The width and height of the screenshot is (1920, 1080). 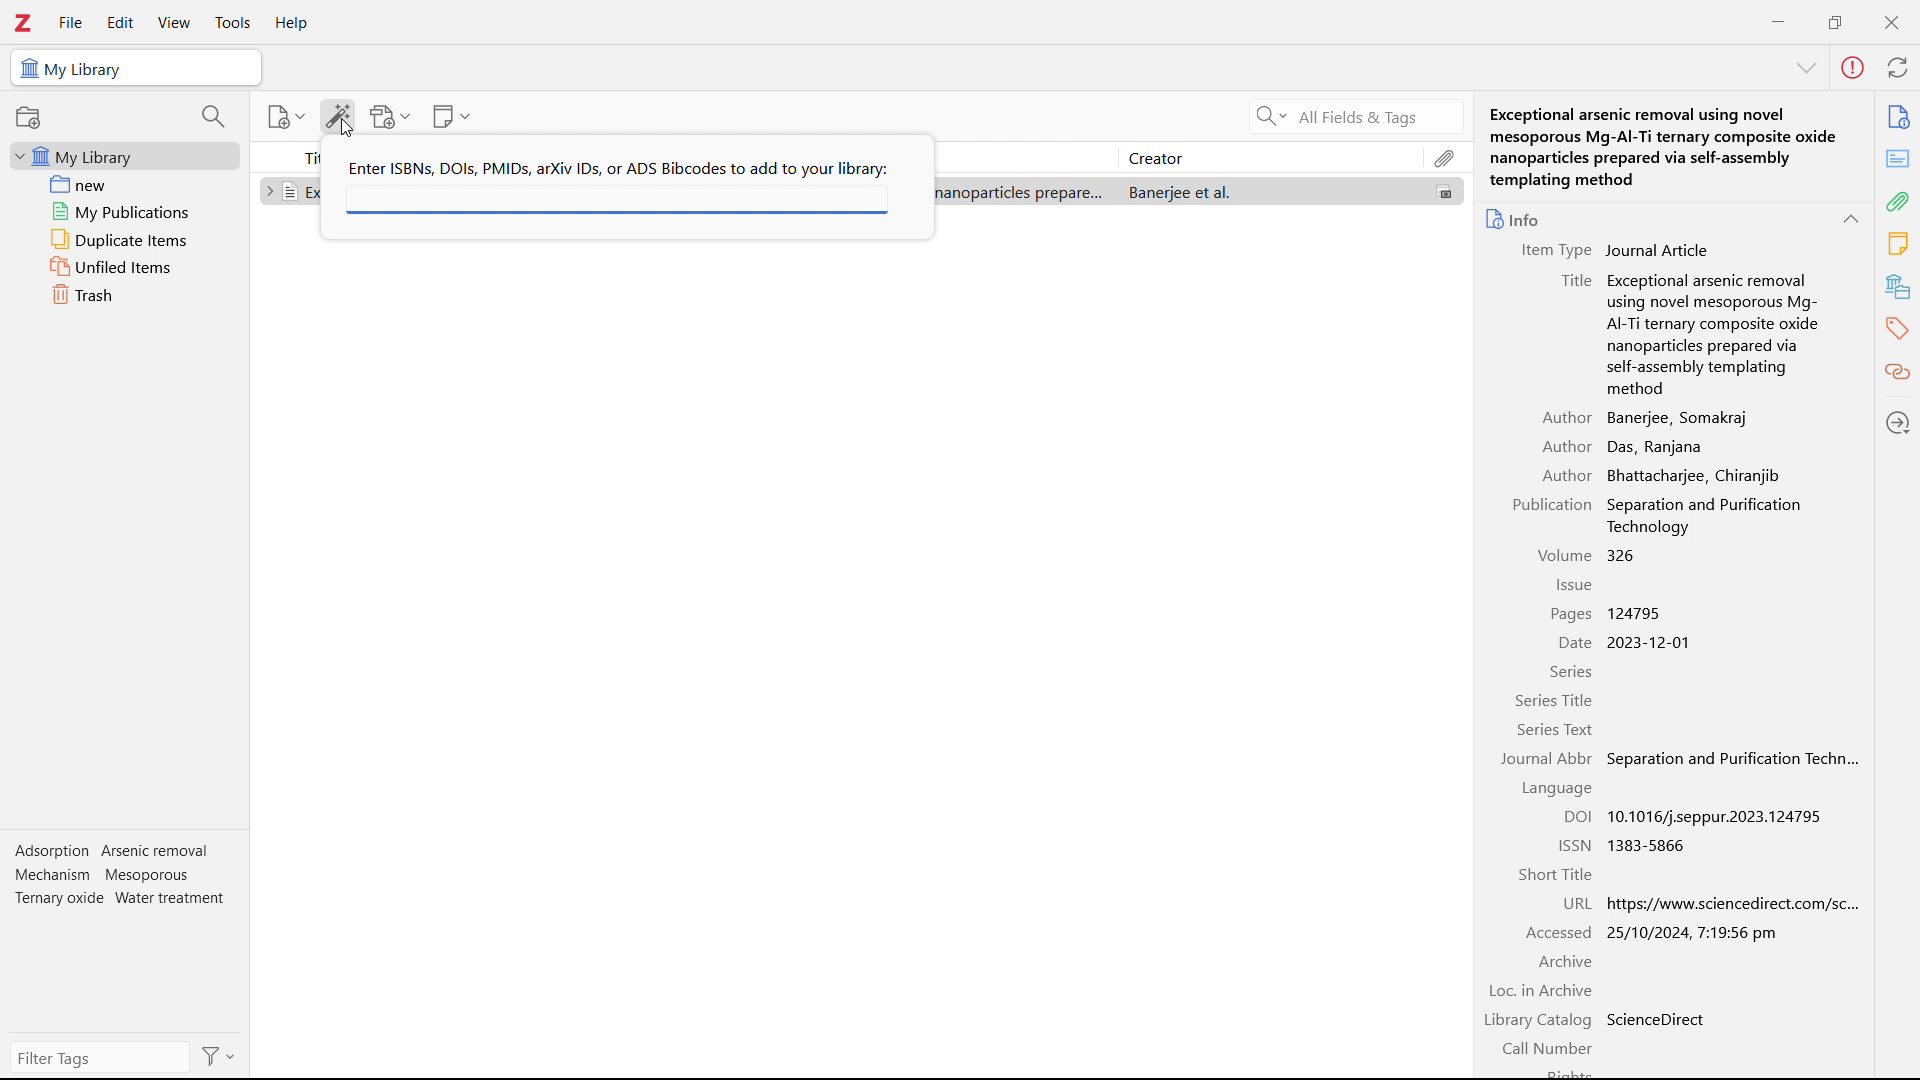 What do you see at coordinates (1563, 555) in the screenshot?
I see `volume` at bounding box center [1563, 555].